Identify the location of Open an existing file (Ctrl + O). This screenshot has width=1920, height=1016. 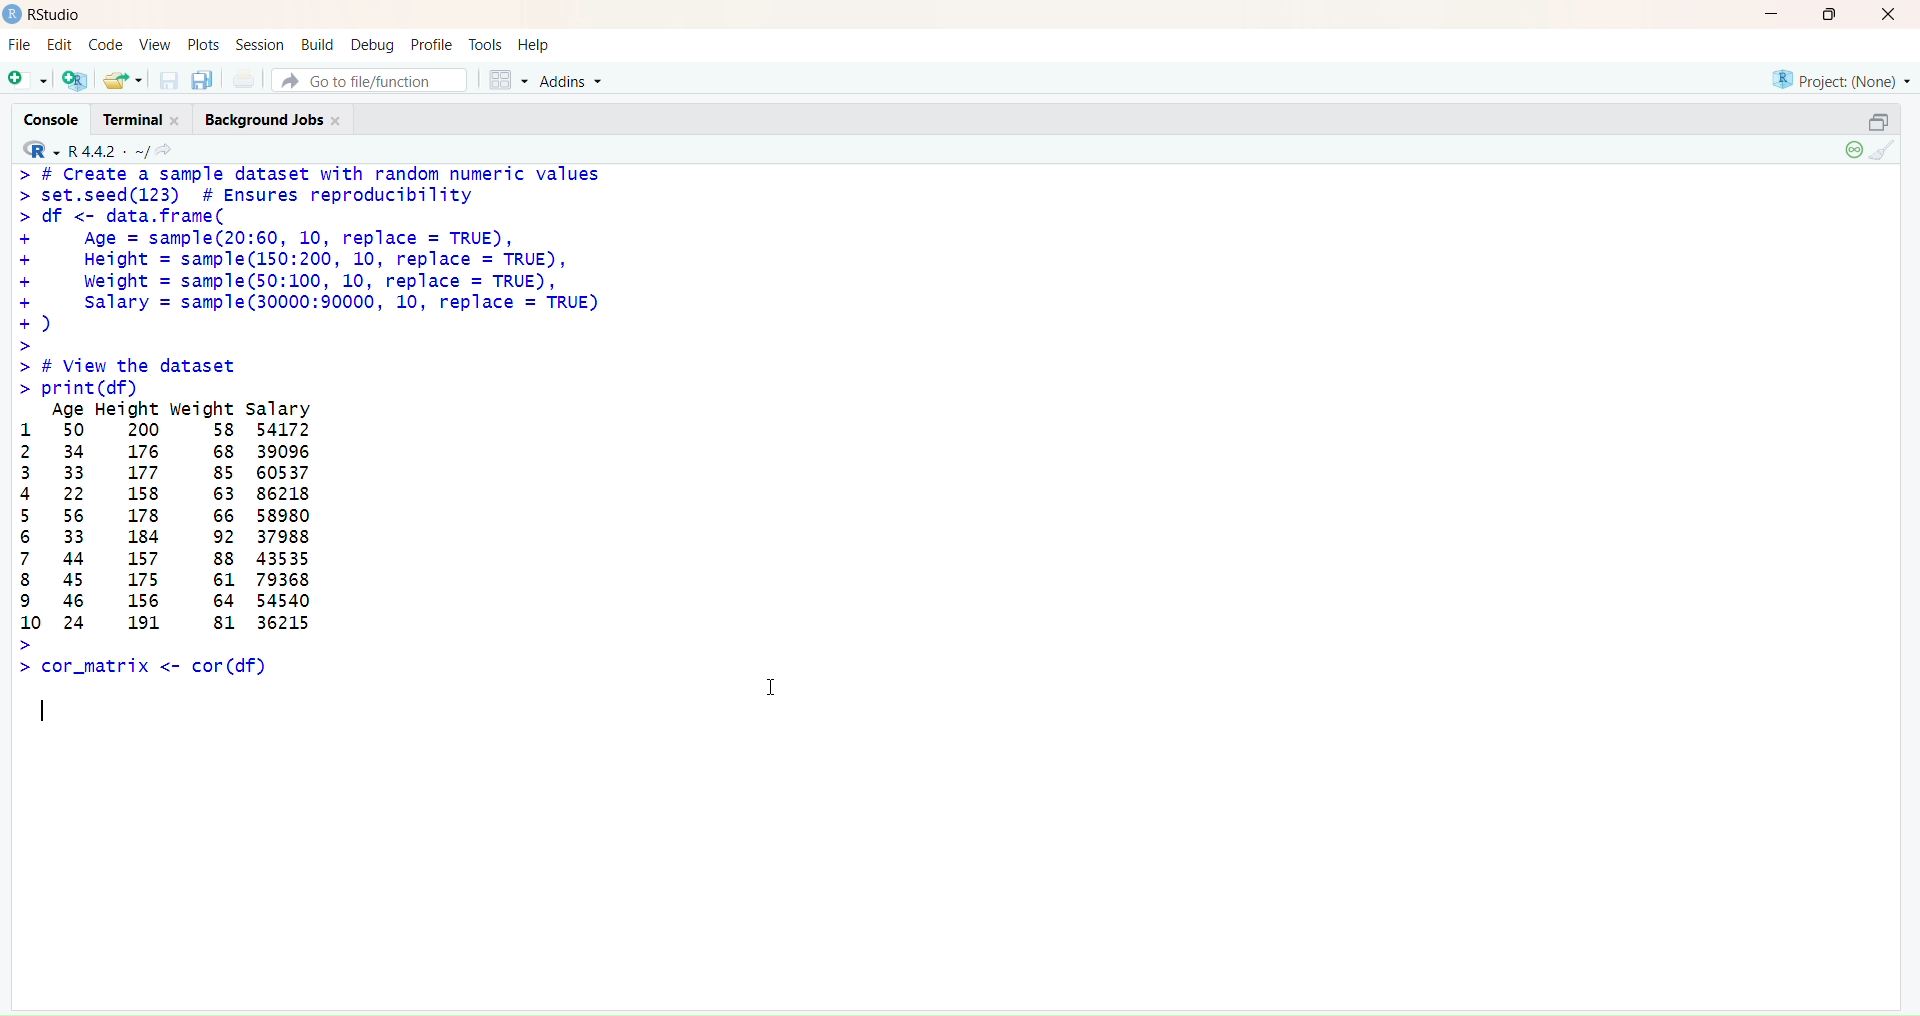
(121, 79).